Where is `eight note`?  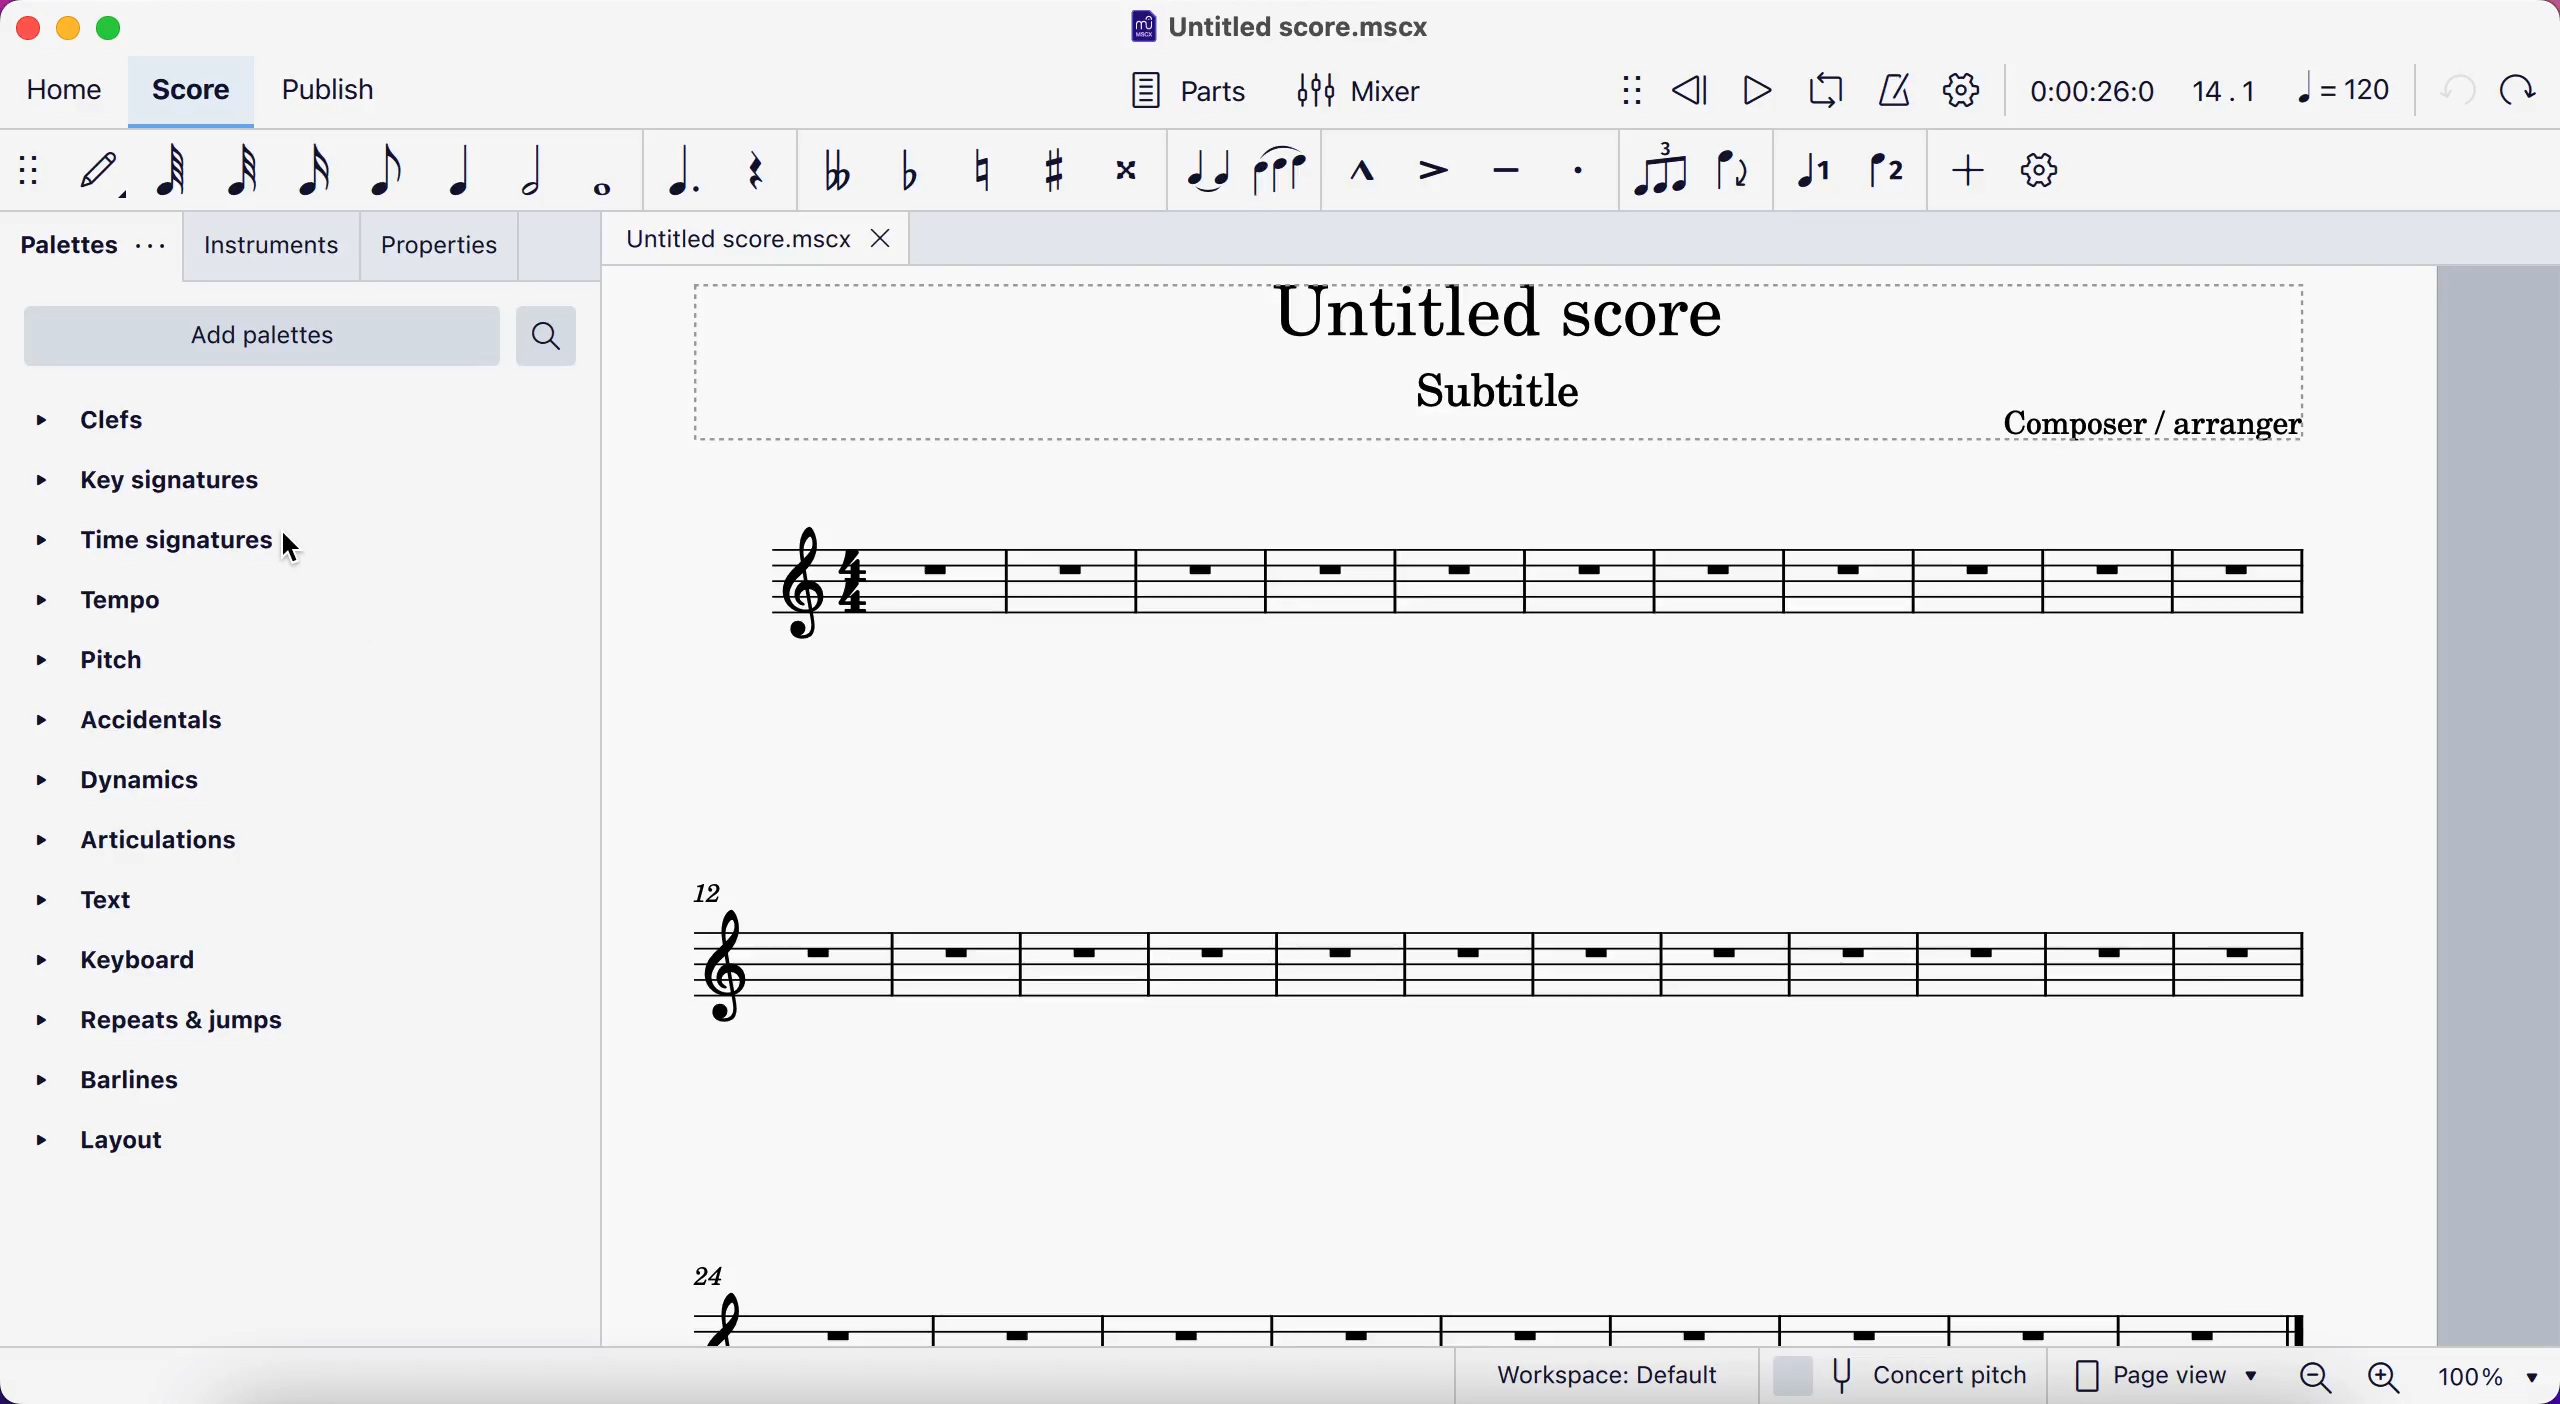 eight note is located at coordinates (374, 171).